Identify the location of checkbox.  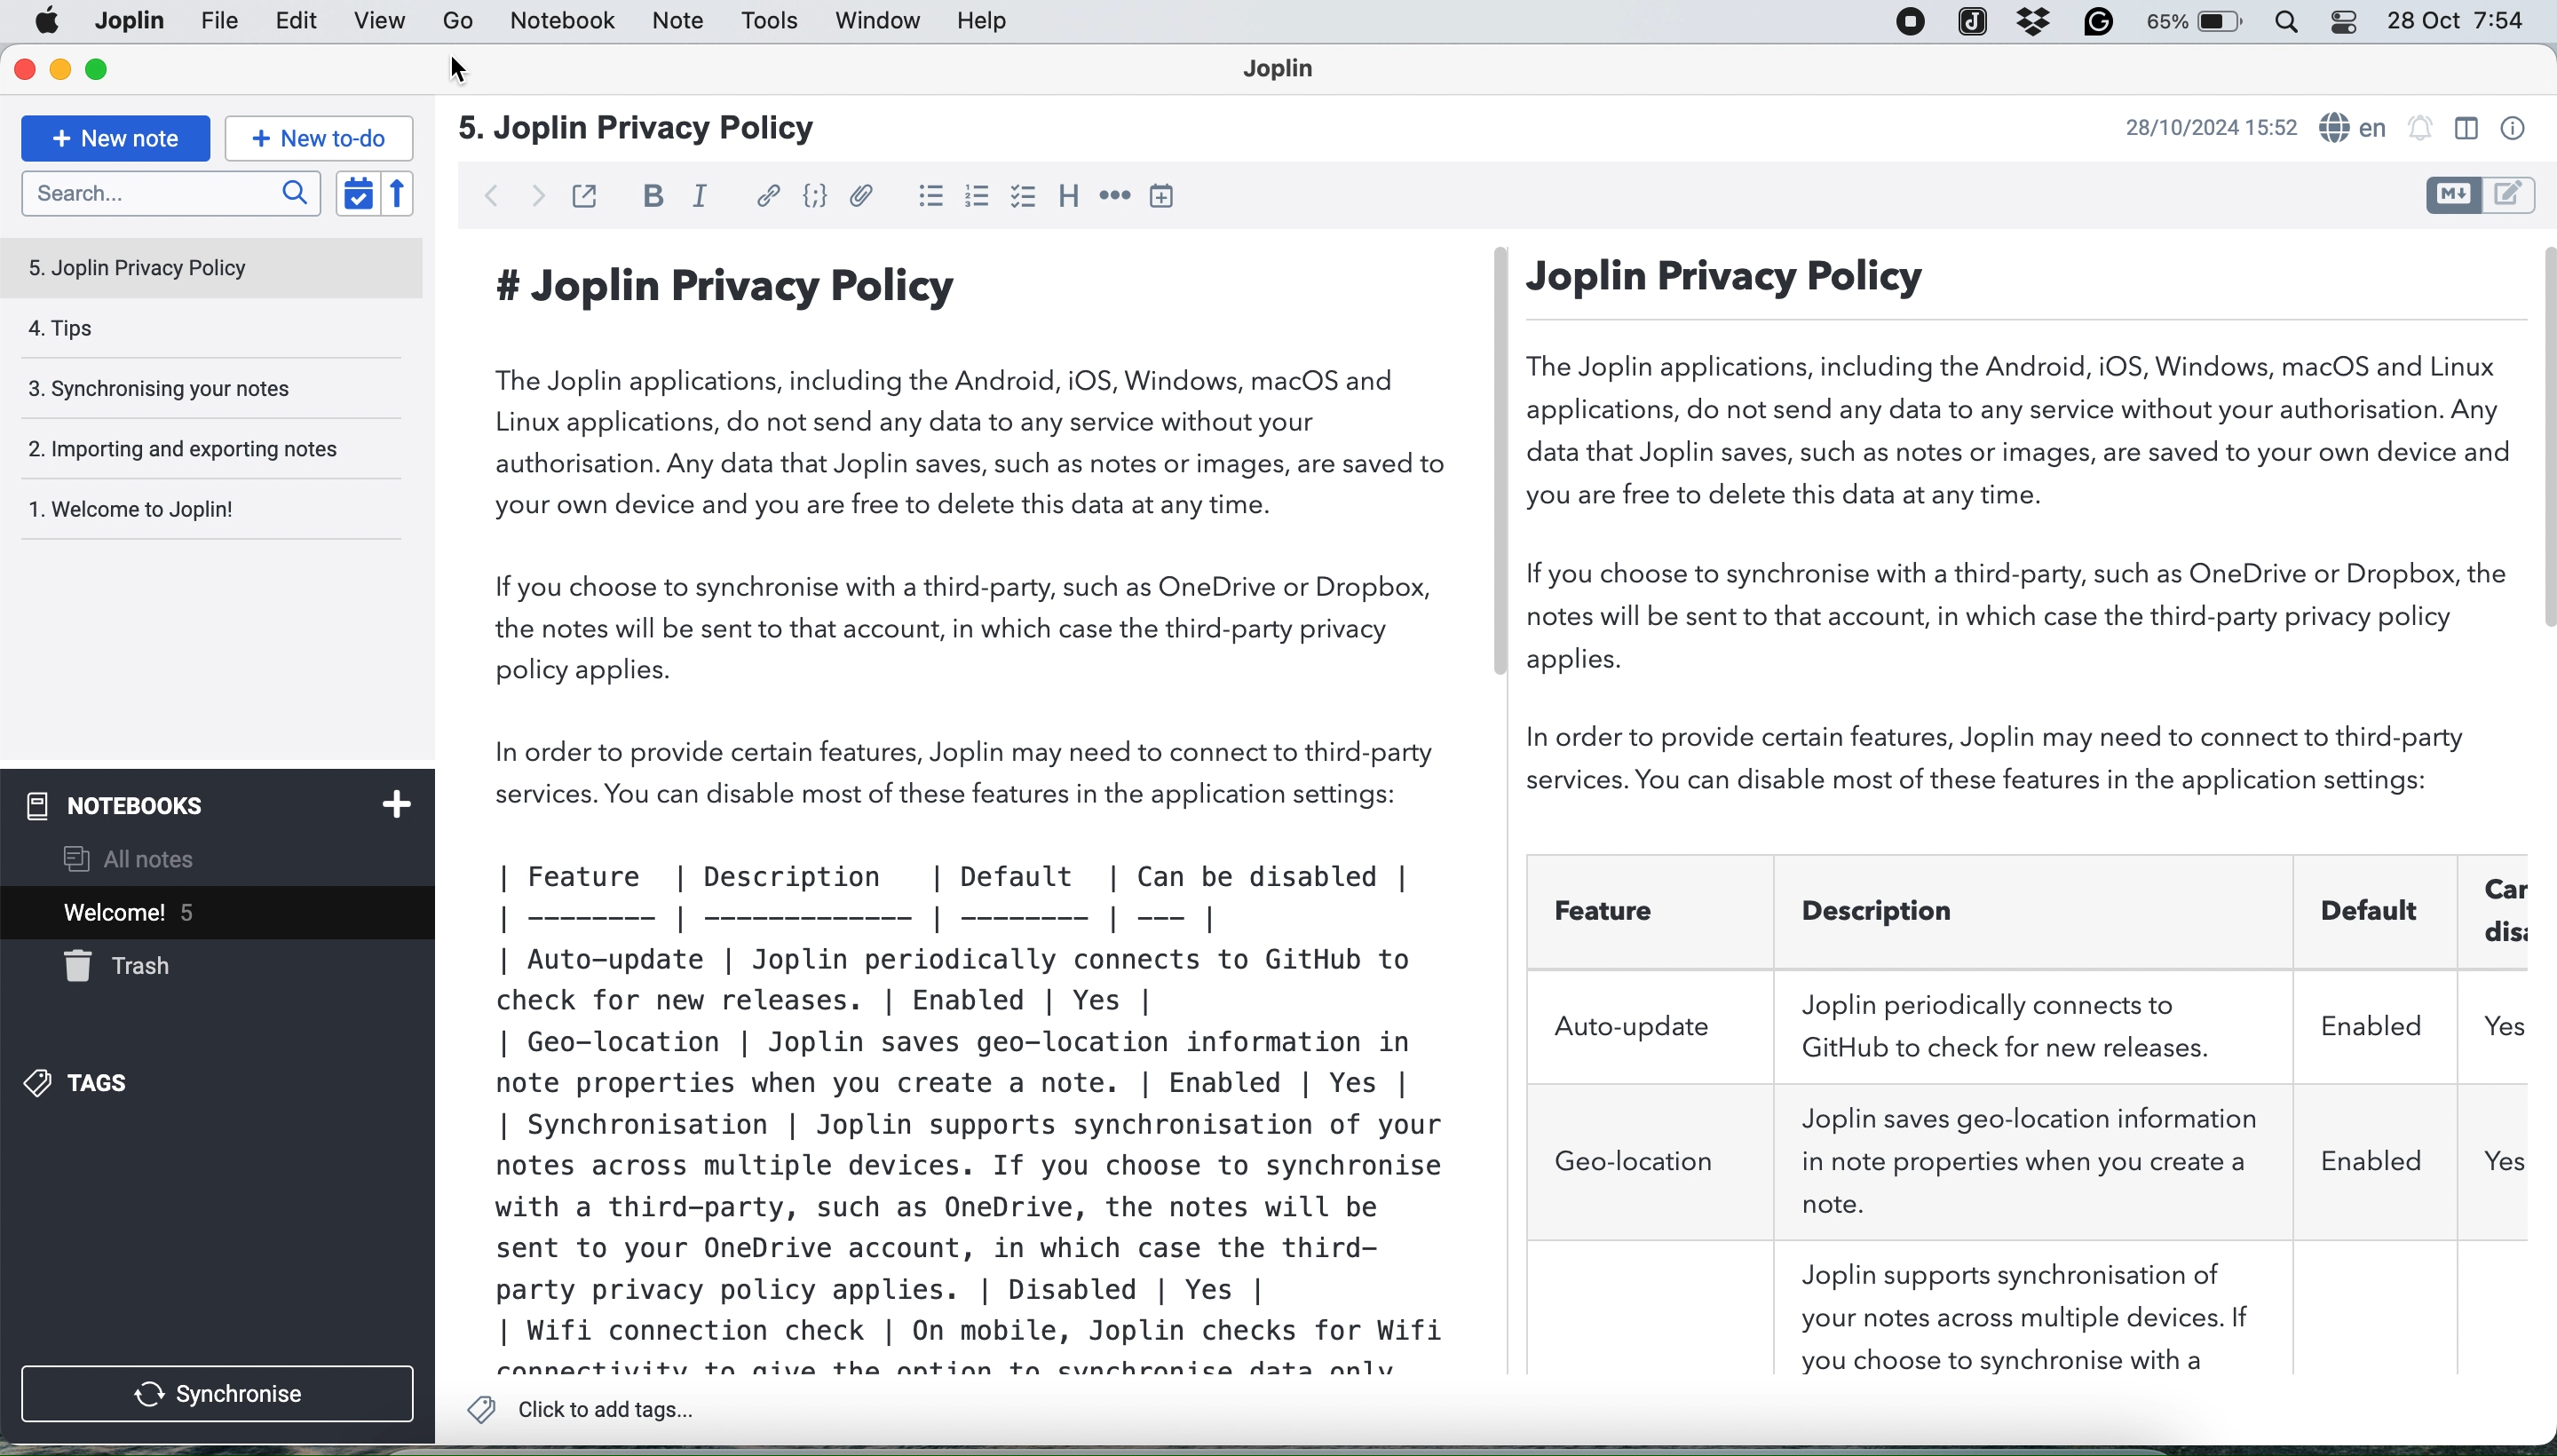
(1023, 197).